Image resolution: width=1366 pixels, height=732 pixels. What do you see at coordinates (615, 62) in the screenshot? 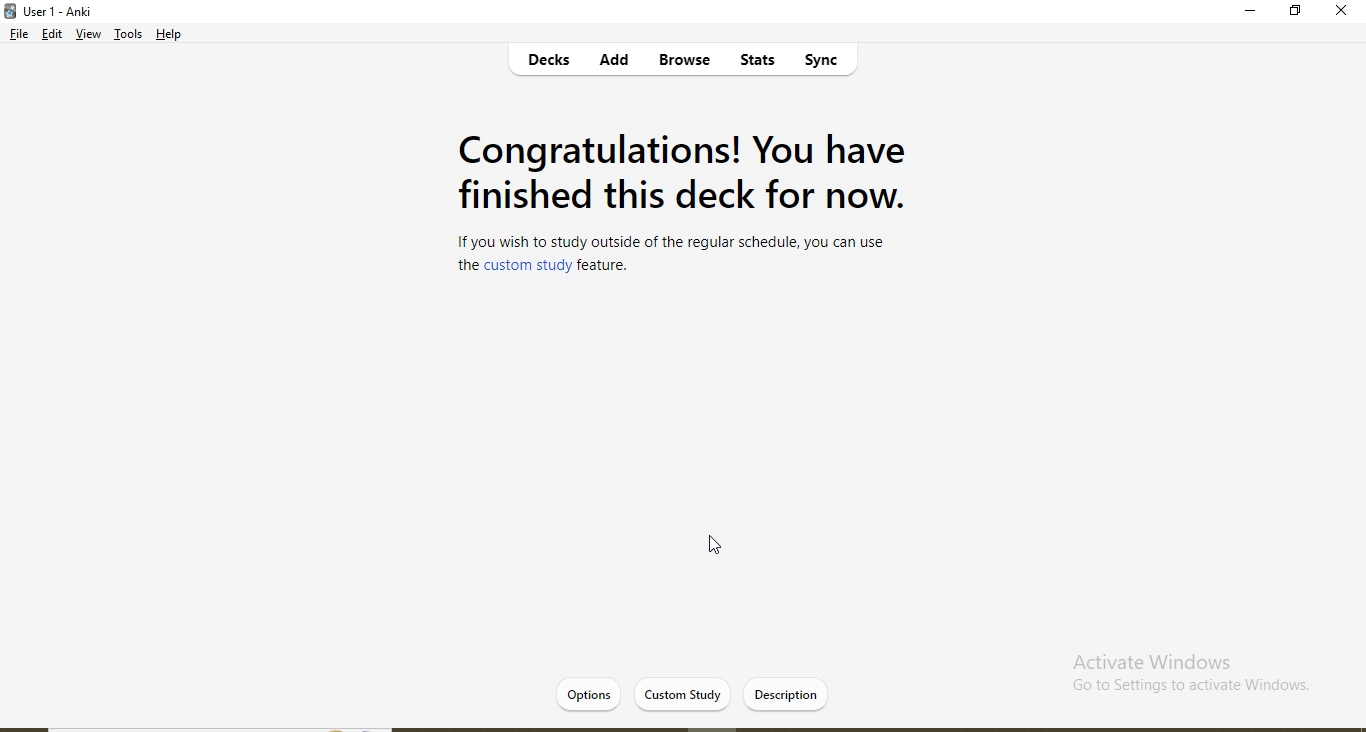
I see `add` at bounding box center [615, 62].